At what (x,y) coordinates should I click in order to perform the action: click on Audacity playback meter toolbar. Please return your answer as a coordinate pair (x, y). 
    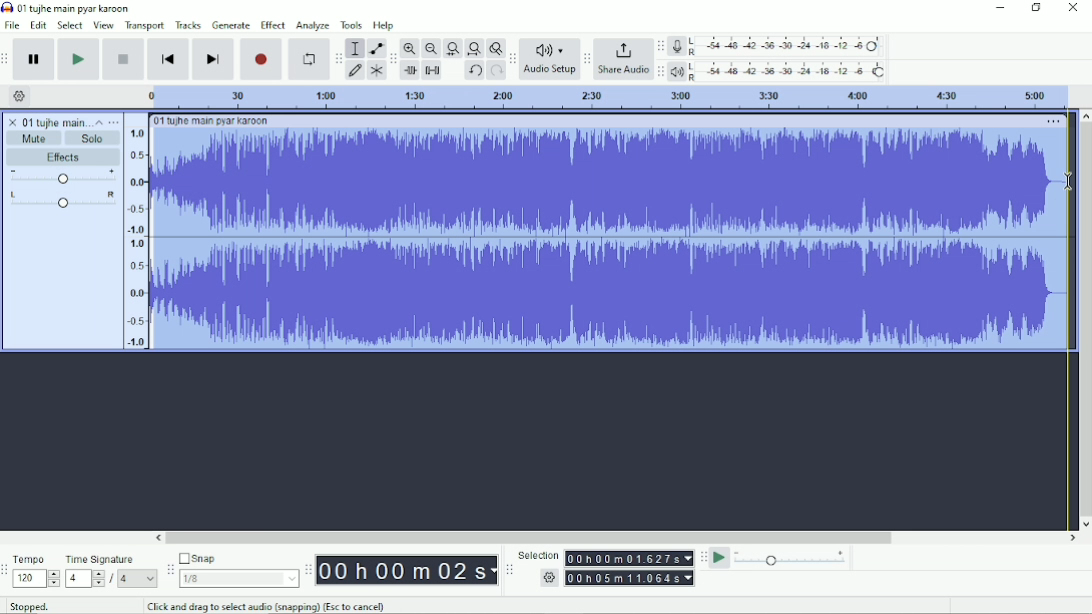
    Looking at the image, I should click on (660, 73).